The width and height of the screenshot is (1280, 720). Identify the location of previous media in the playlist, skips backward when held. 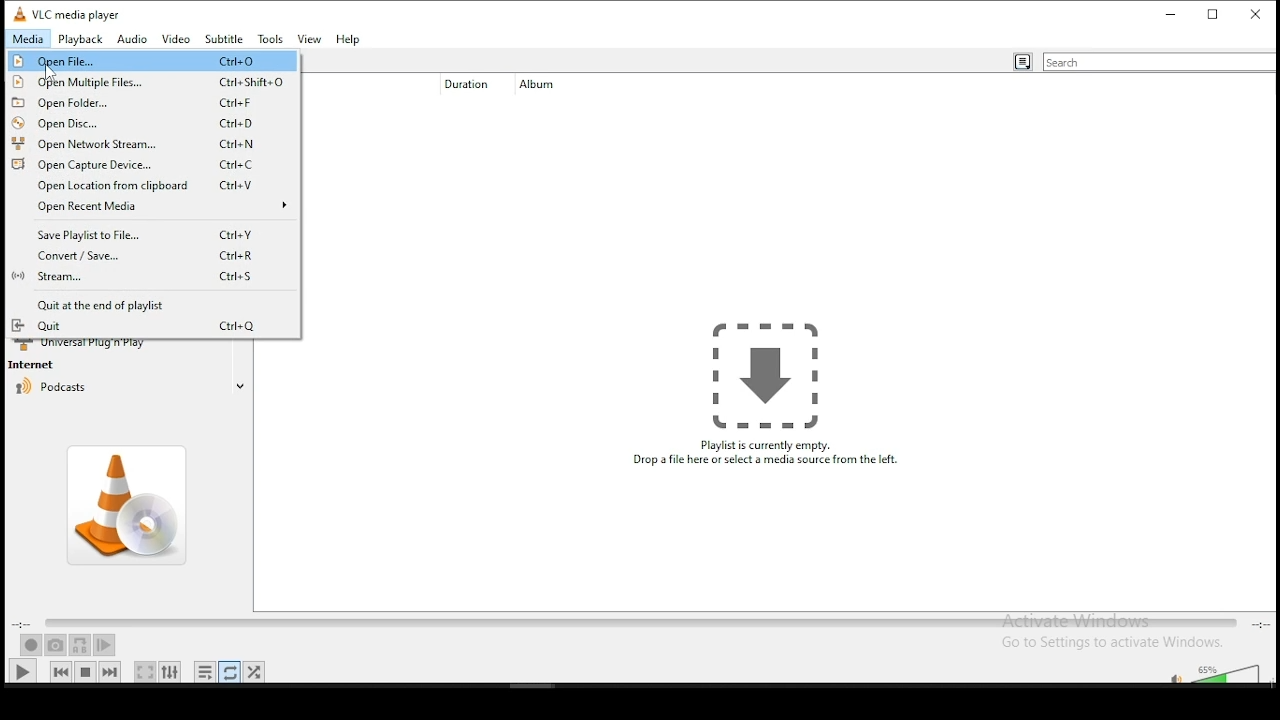
(62, 671).